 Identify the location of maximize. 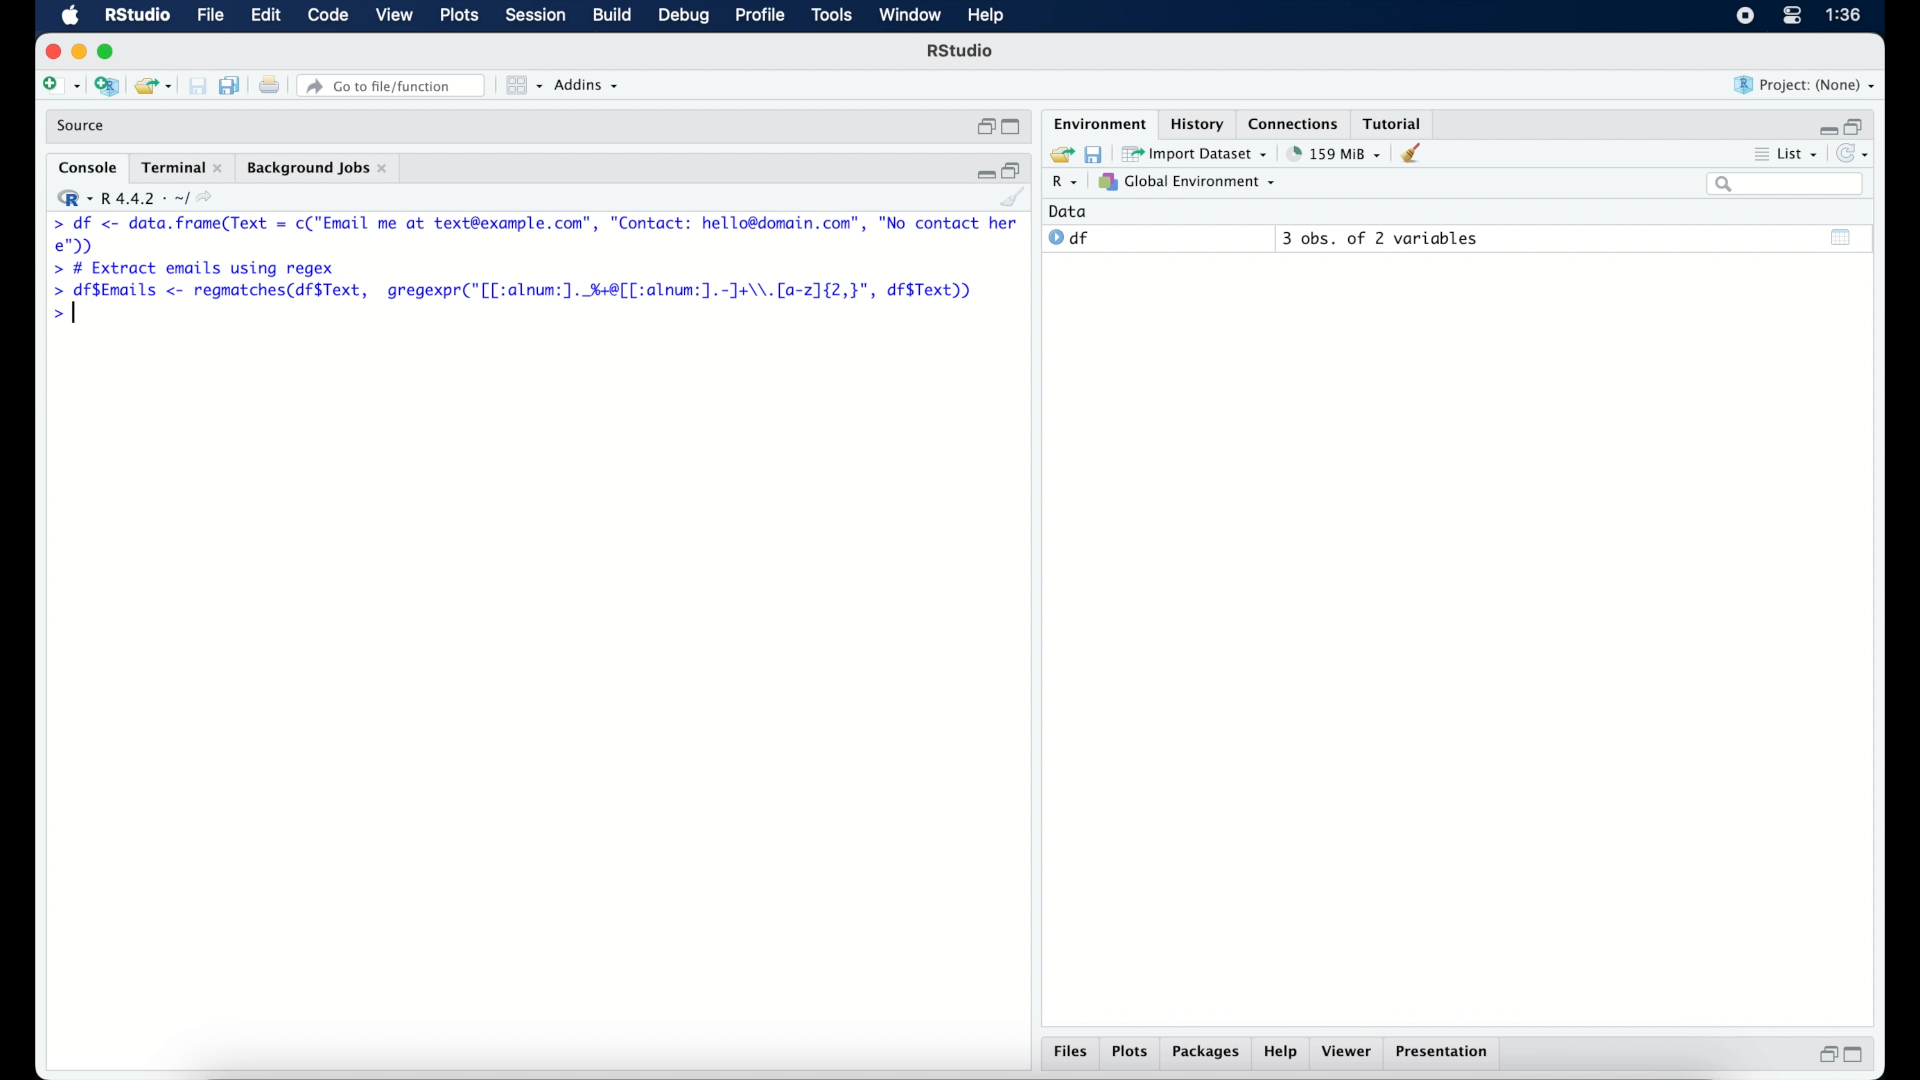
(108, 51).